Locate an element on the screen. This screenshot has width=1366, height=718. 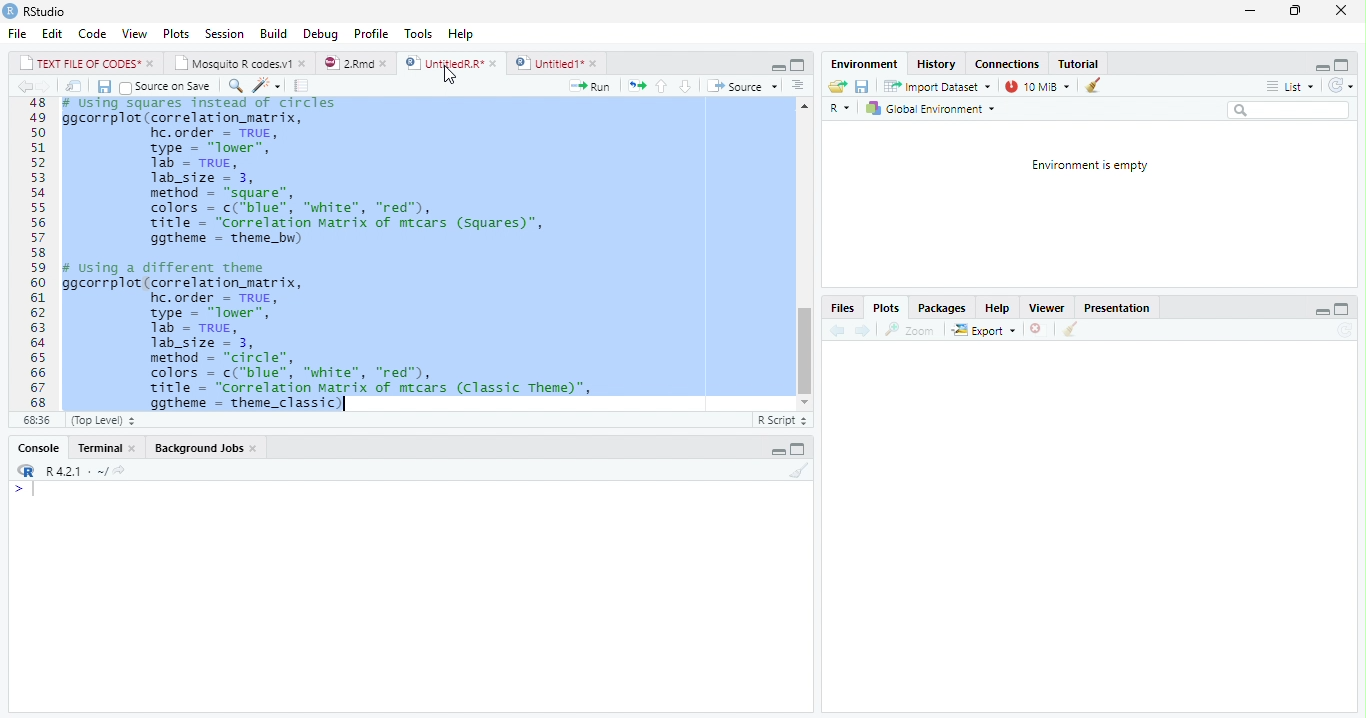
Build is located at coordinates (275, 33).